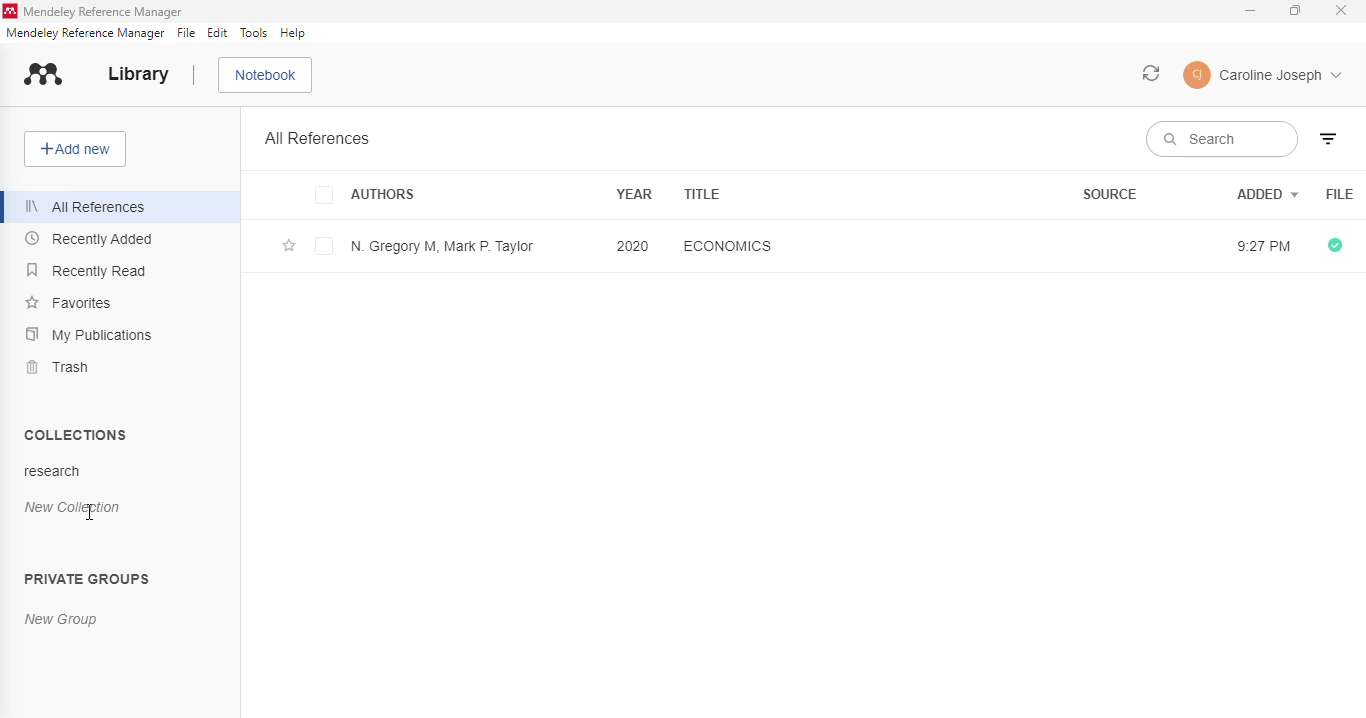 This screenshot has height=718, width=1366. What do you see at coordinates (77, 434) in the screenshot?
I see `collections` at bounding box center [77, 434].